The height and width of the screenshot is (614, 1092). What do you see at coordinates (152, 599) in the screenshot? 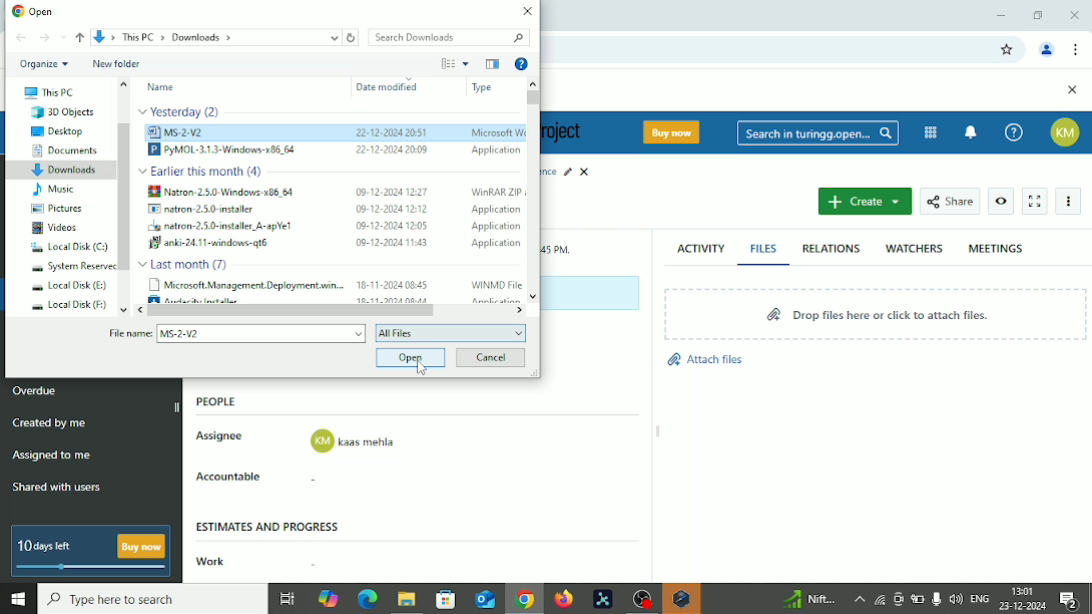
I see `Search` at bounding box center [152, 599].